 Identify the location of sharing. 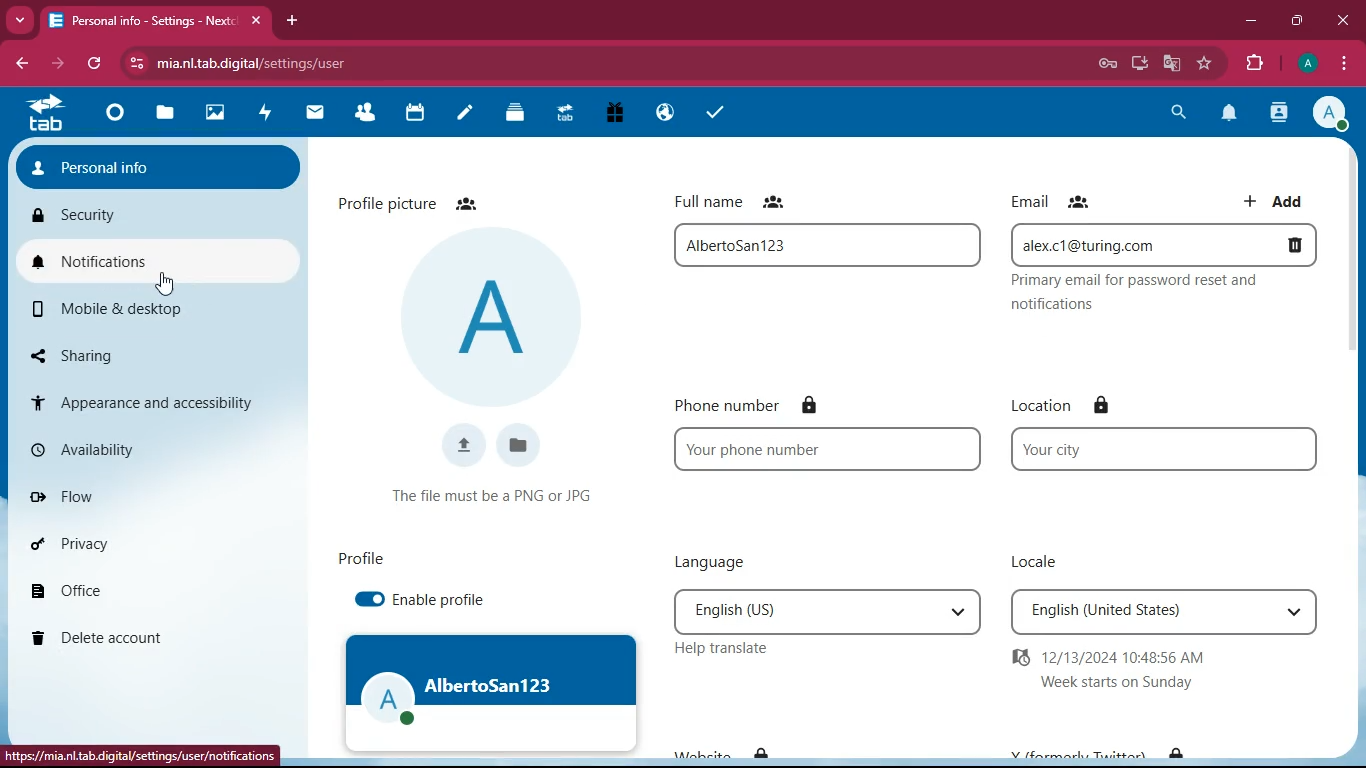
(152, 355).